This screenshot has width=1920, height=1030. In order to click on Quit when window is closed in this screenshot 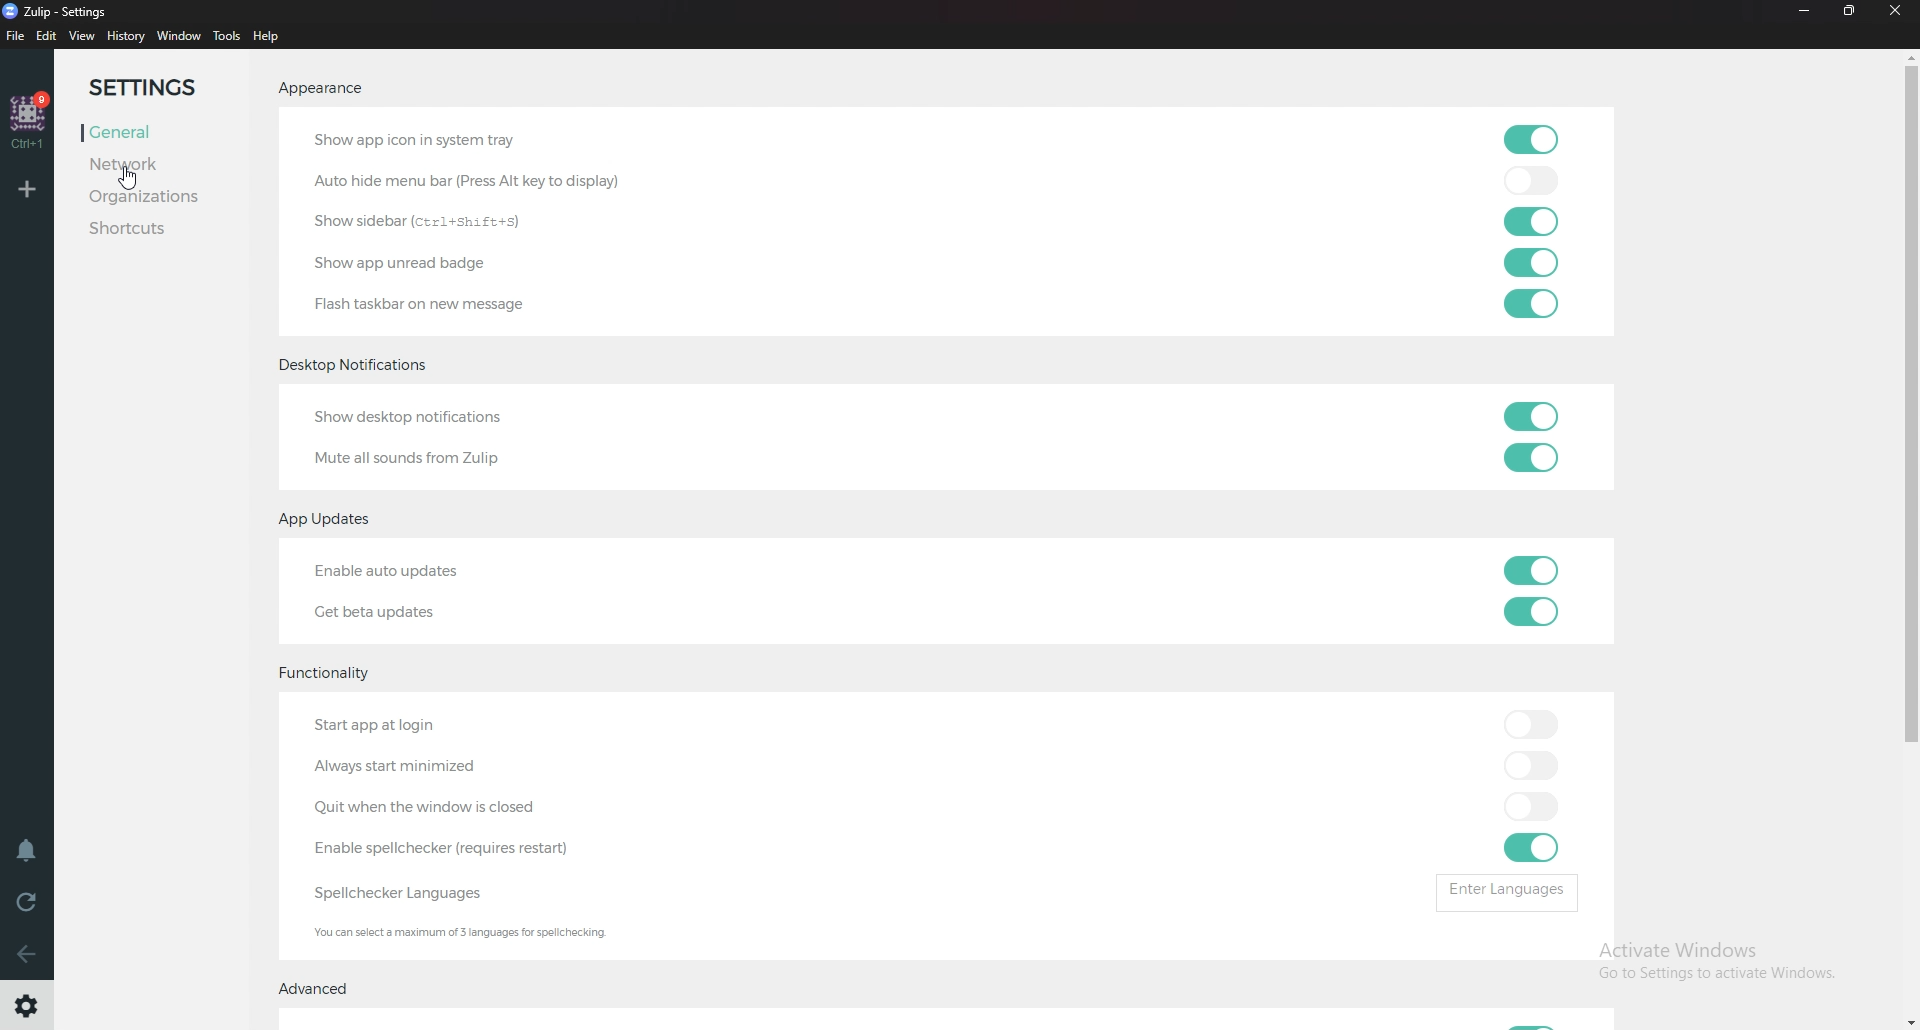, I will do `click(476, 807)`.